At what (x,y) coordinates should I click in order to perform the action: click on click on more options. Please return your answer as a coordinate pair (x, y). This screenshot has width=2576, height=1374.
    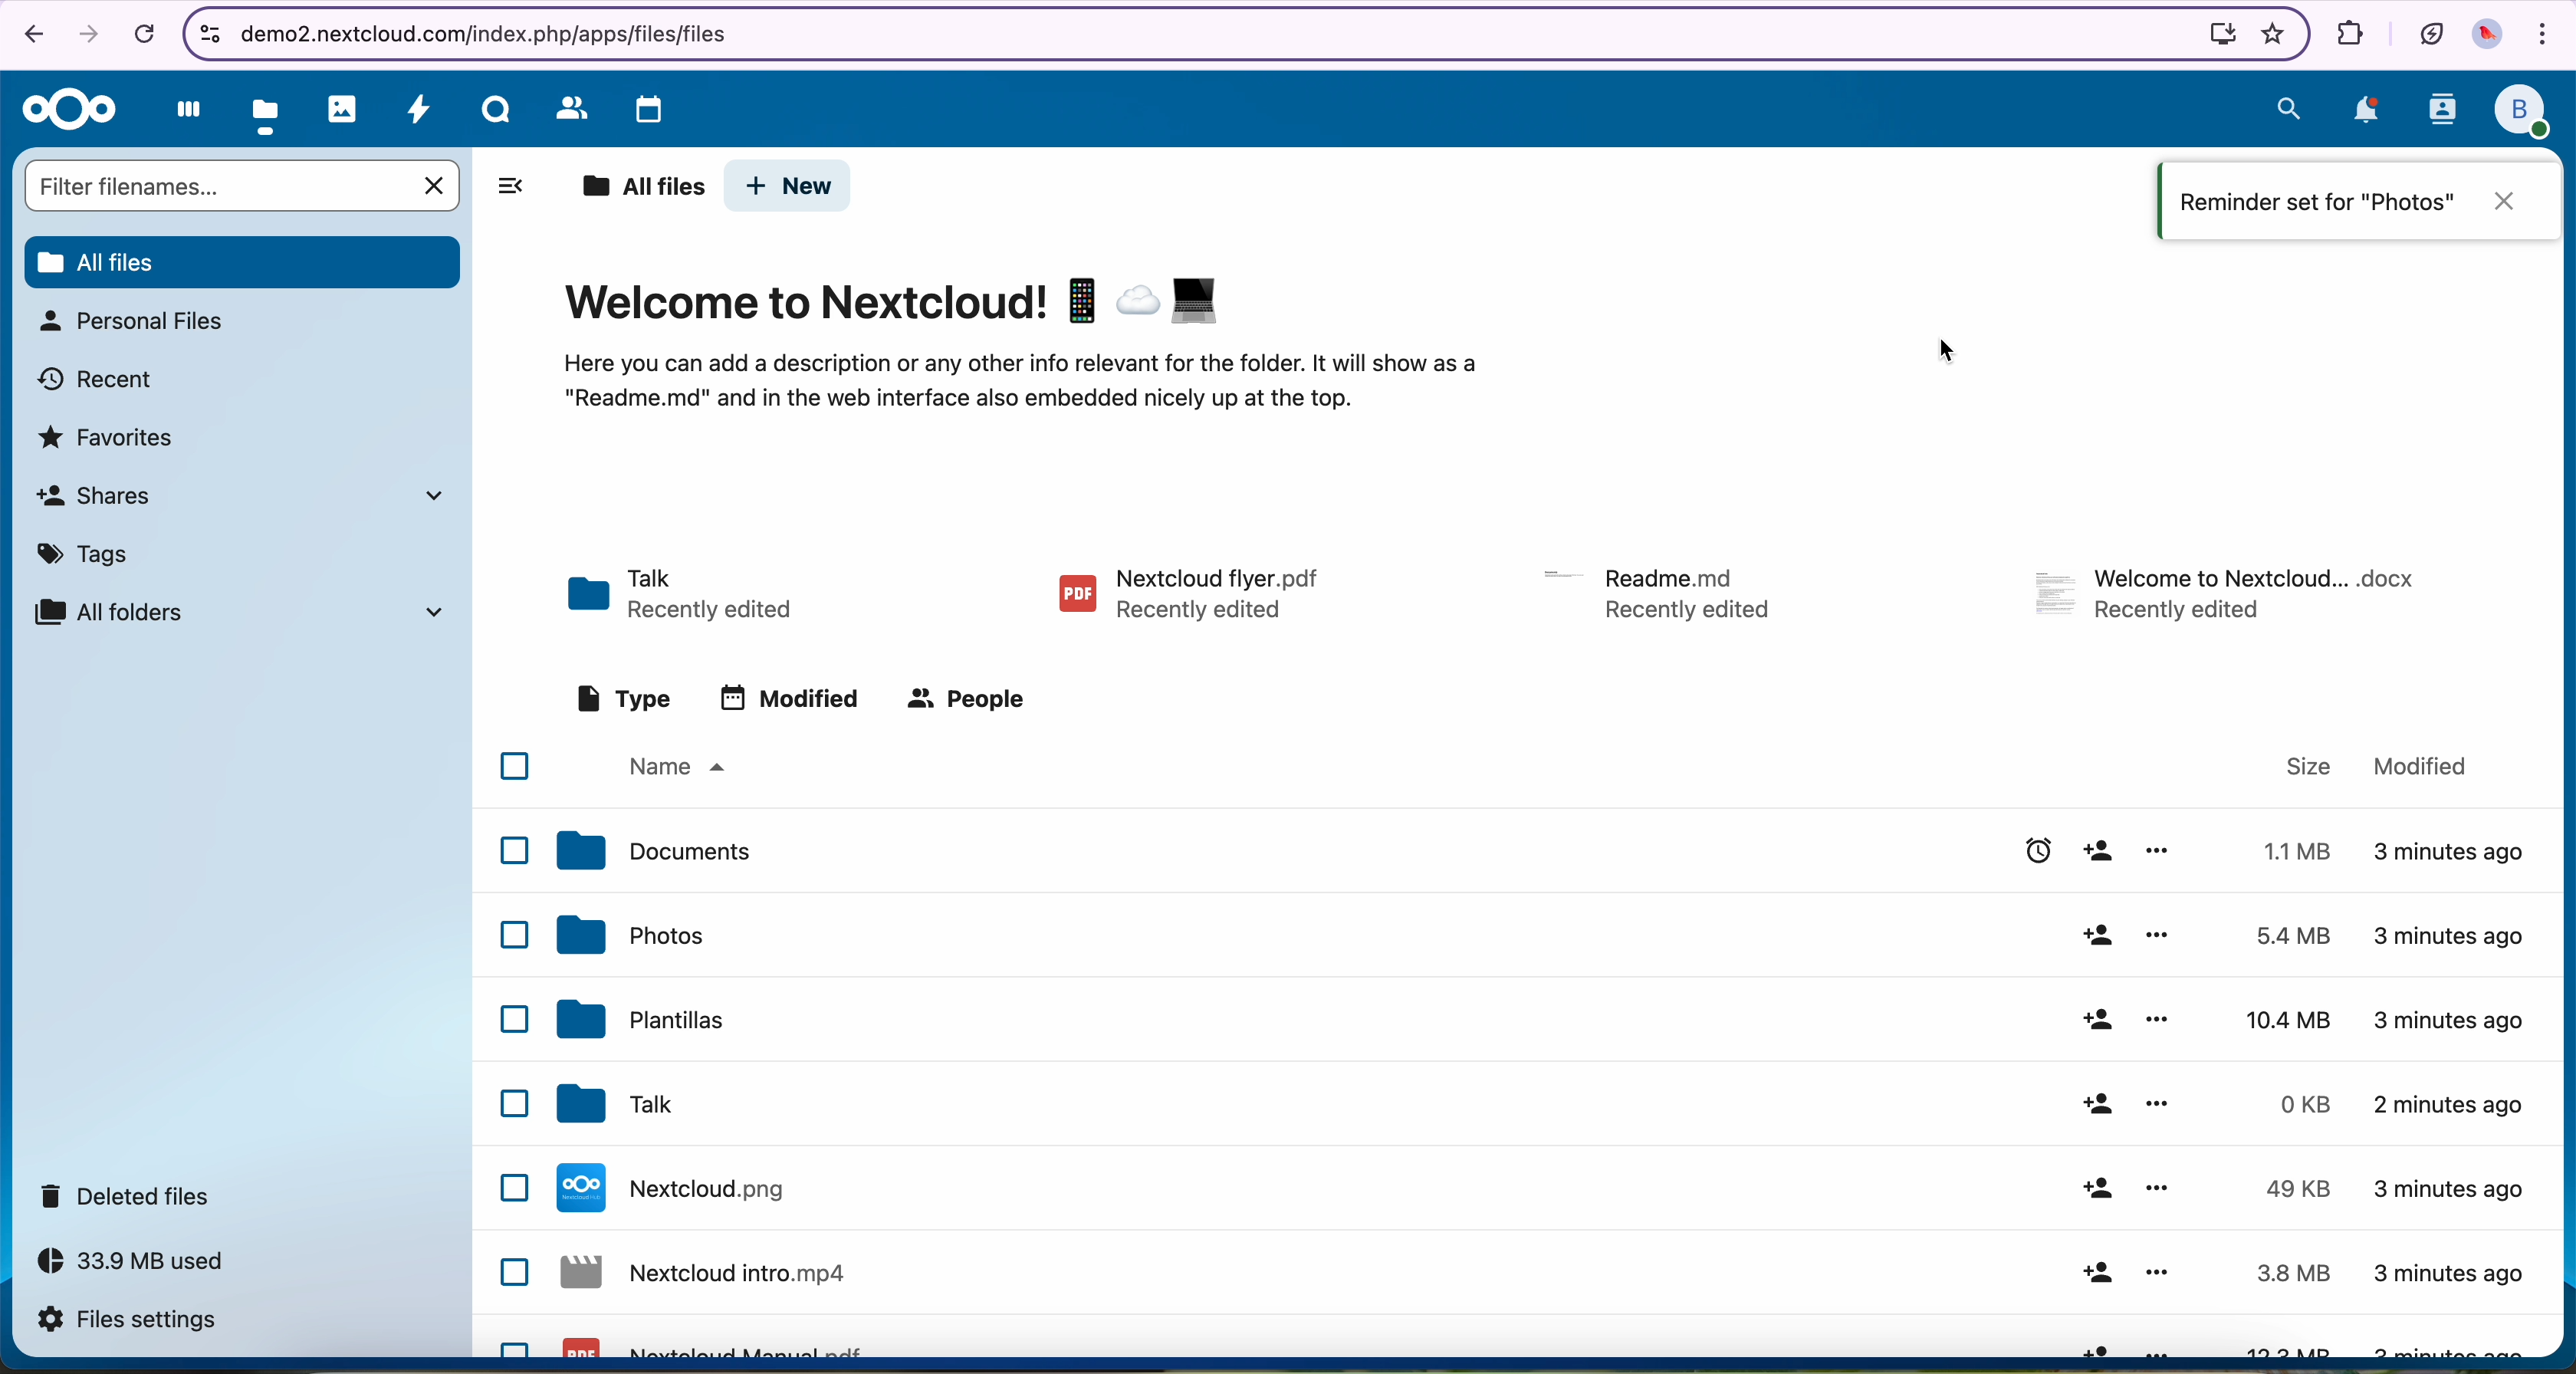
    Looking at the image, I should click on (2164, 938).